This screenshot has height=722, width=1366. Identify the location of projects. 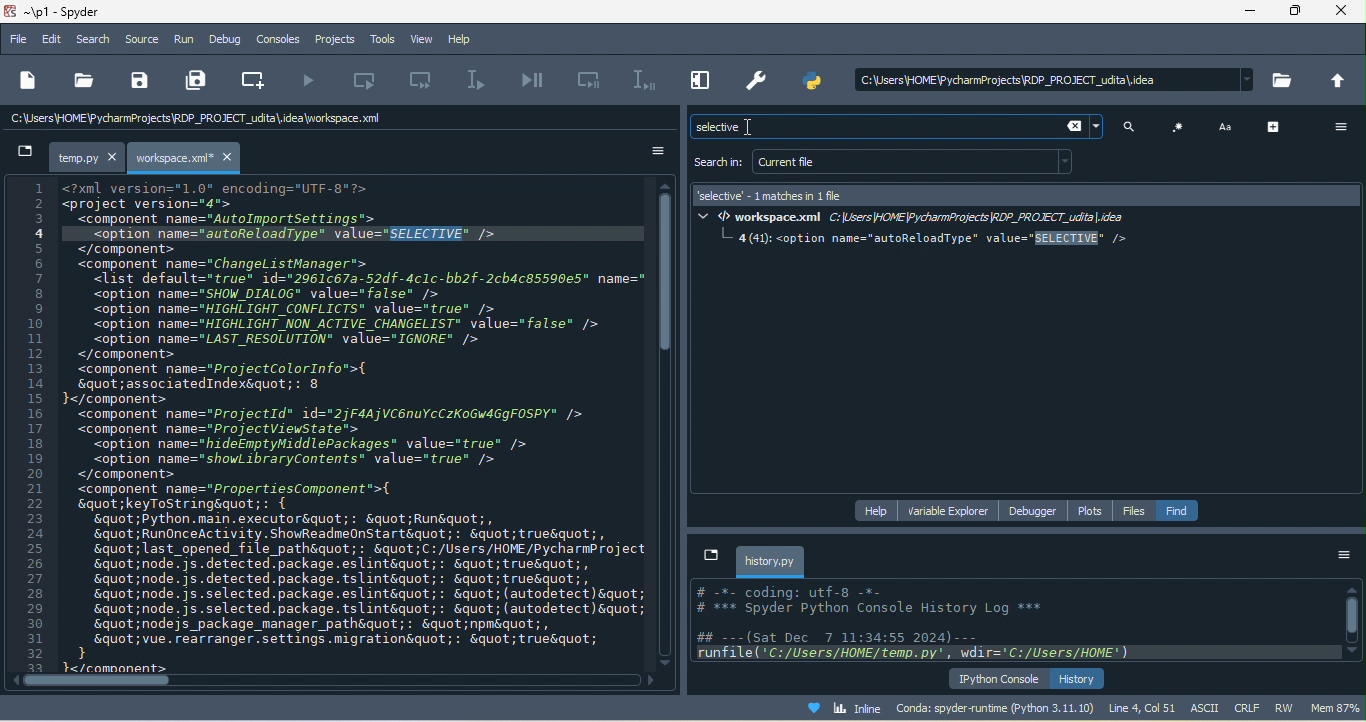
(331, 39).